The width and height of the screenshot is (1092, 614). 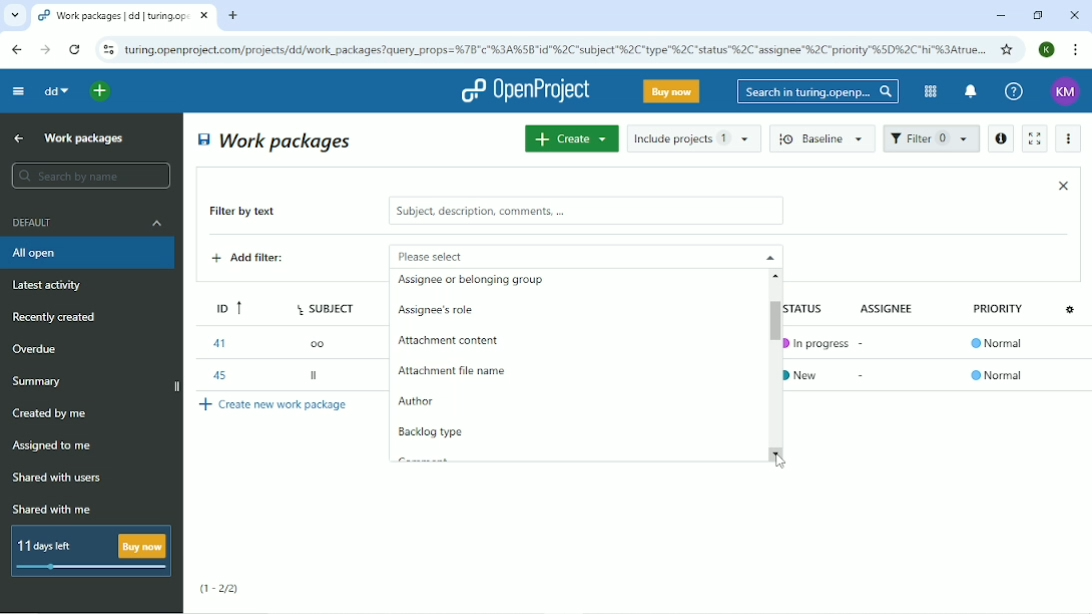 What do you see at coordinates (15, 16) in the screenshot?
I see `Search tabs` at bounding box center [15, 16].